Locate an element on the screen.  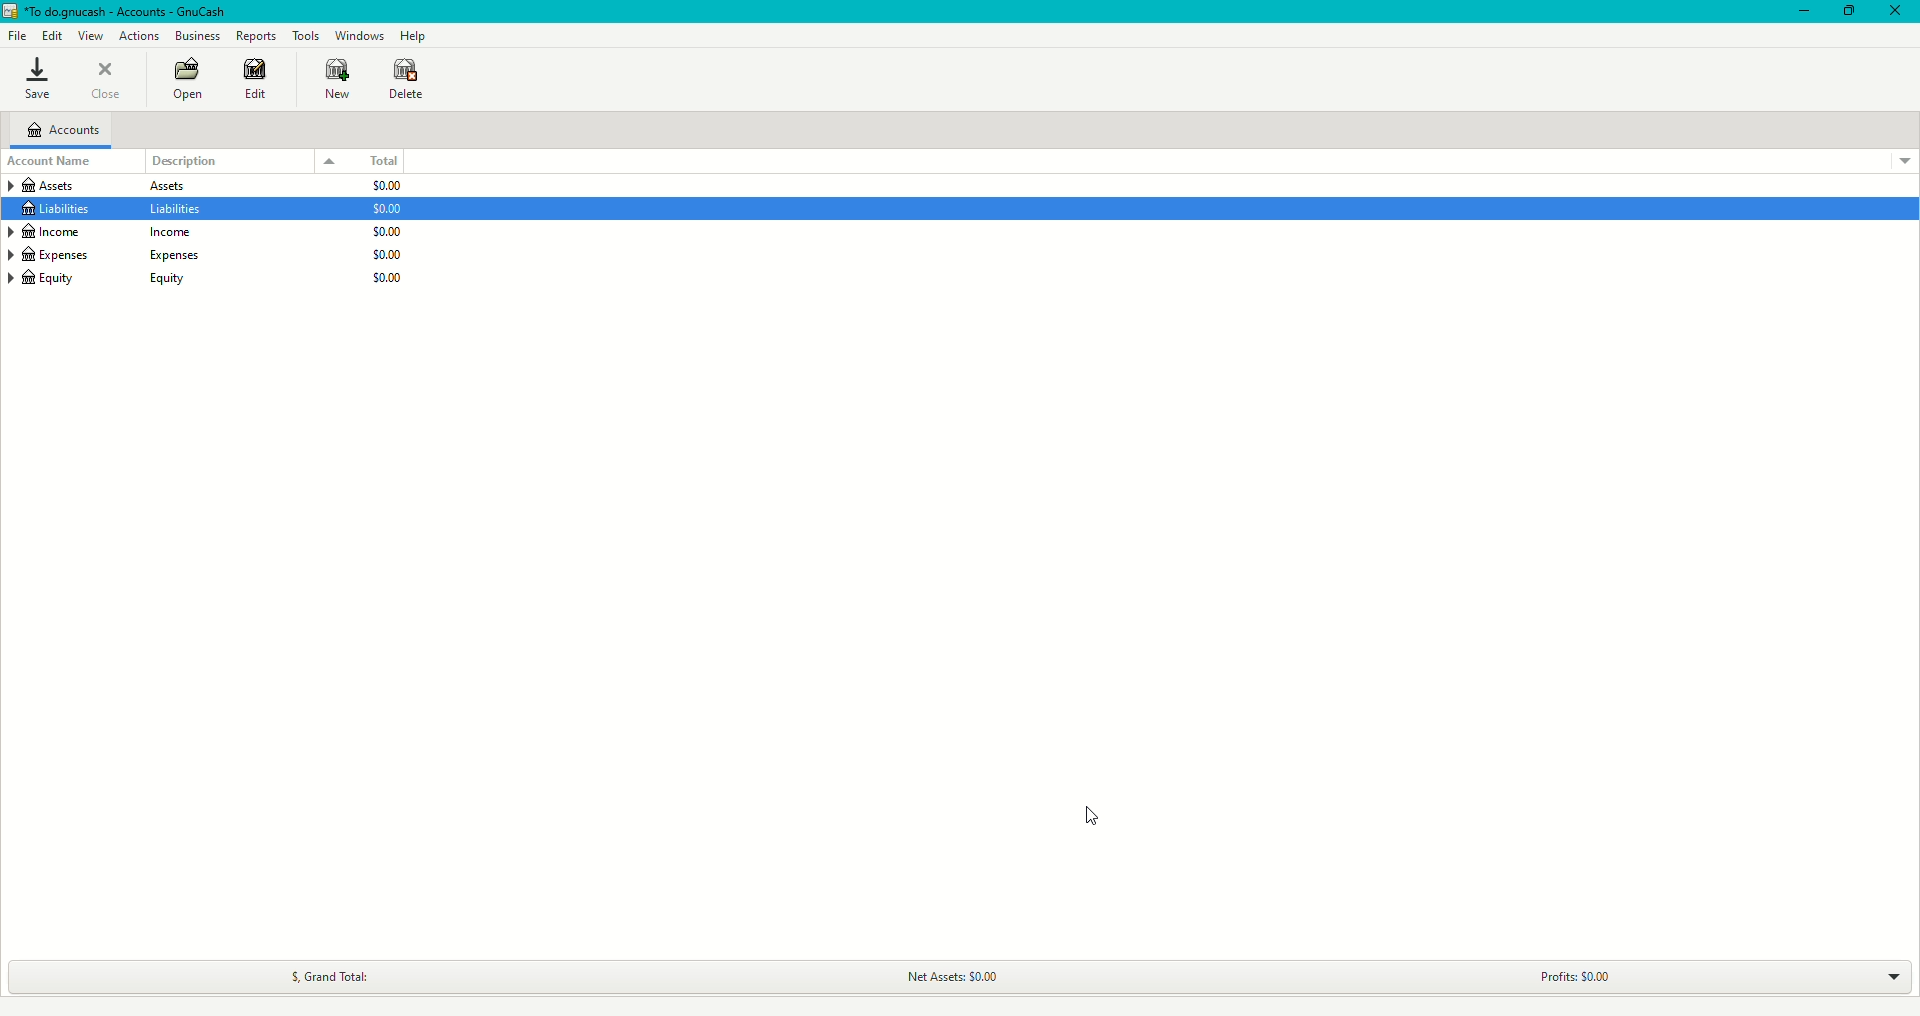
Minimize is located at coordinates (1799, 13).